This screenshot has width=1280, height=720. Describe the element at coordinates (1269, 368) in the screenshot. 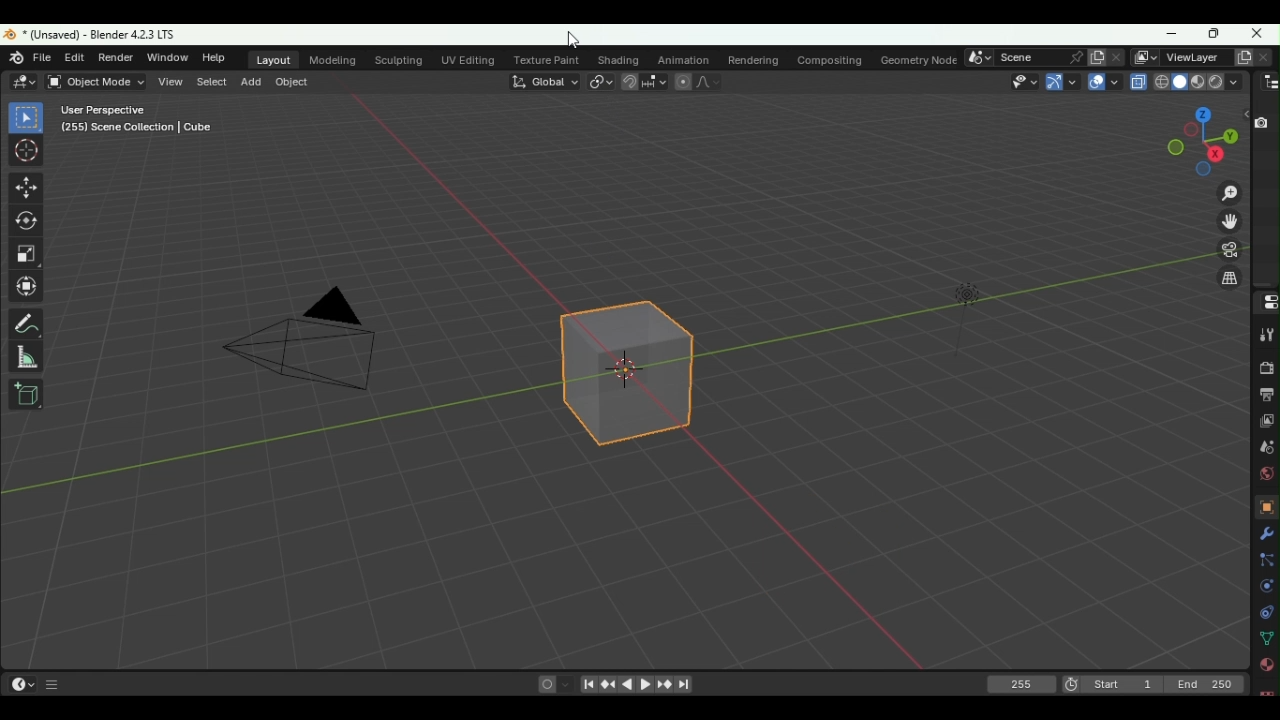

I see `Render` at that location.